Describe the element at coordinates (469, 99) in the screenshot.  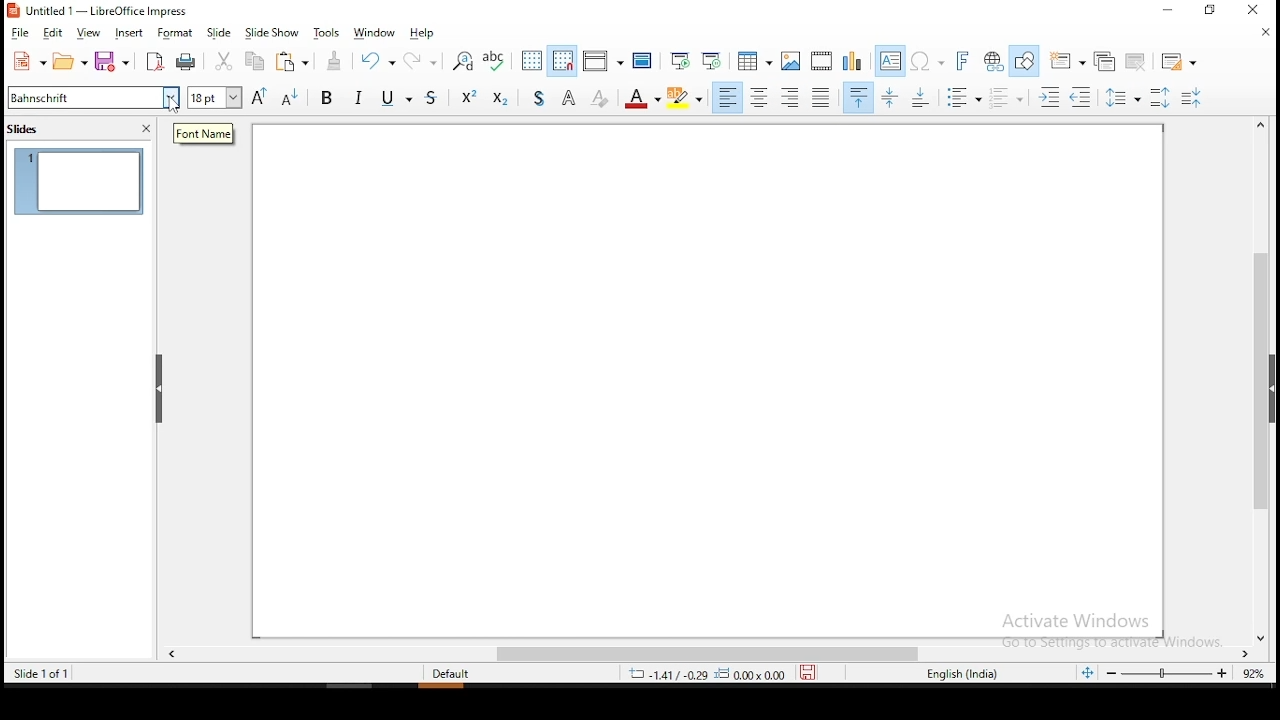
I see `superscript` at that location.